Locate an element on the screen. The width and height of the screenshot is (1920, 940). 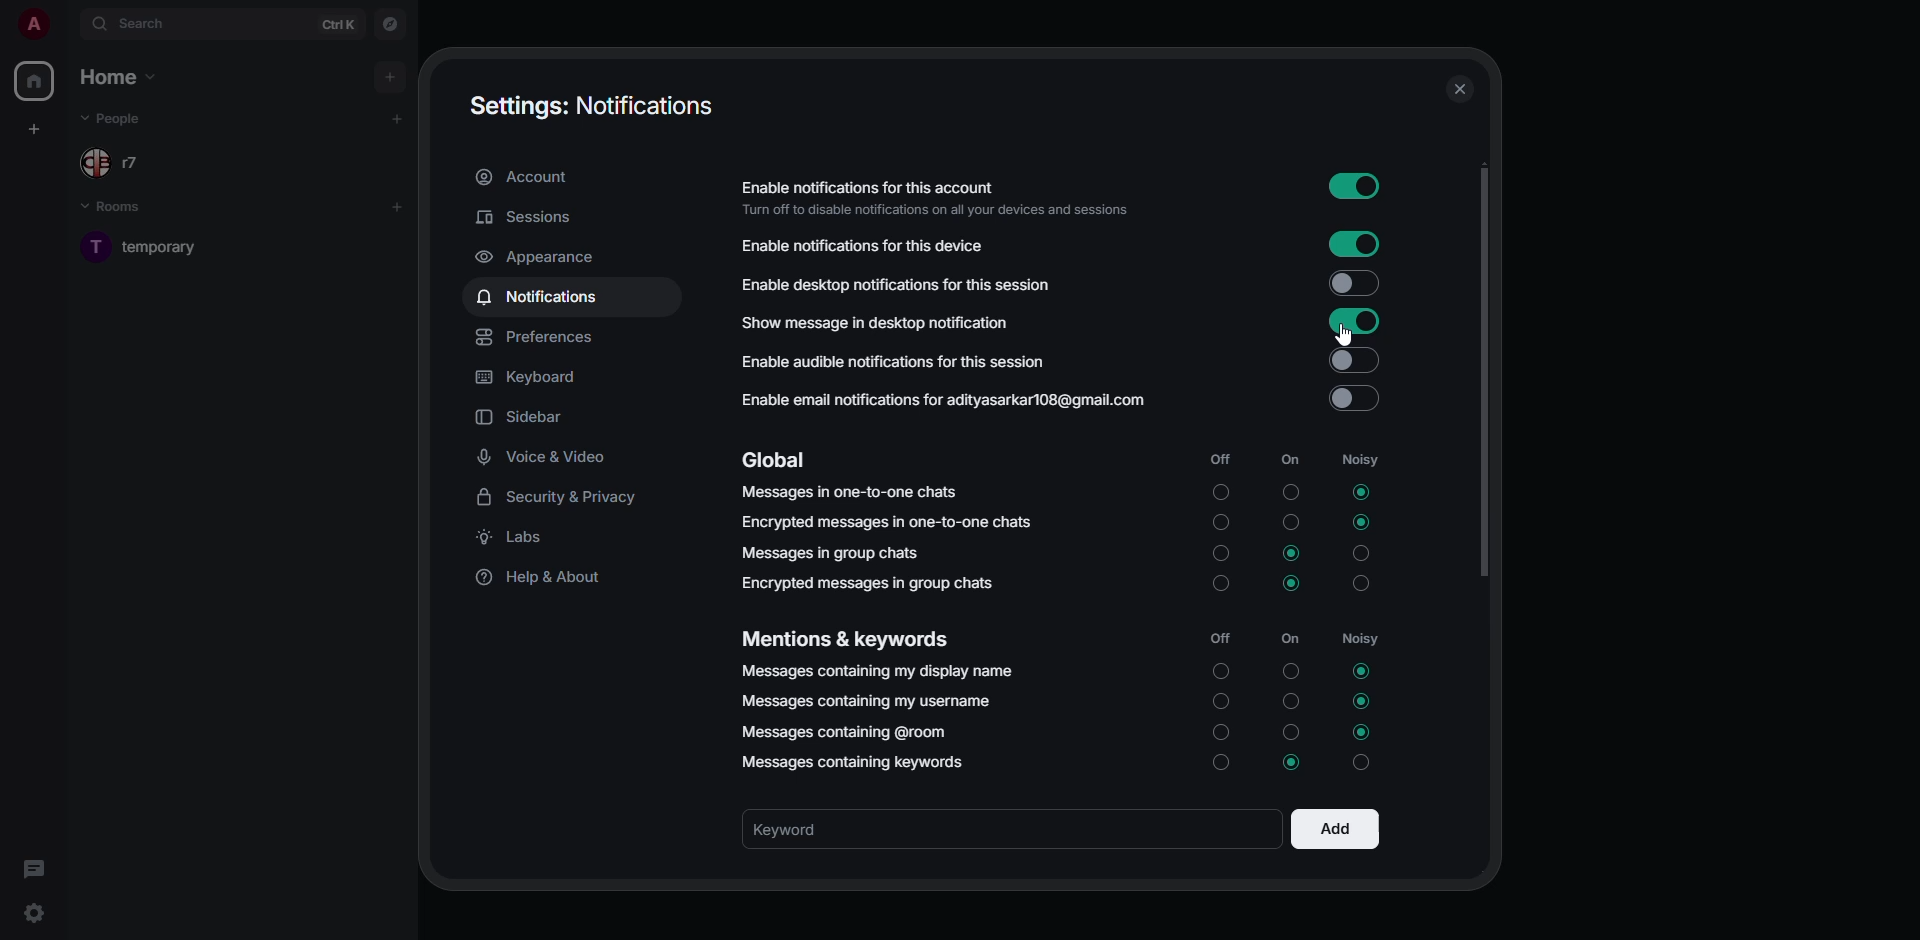
turn on is located at coordinates (1218, 553).